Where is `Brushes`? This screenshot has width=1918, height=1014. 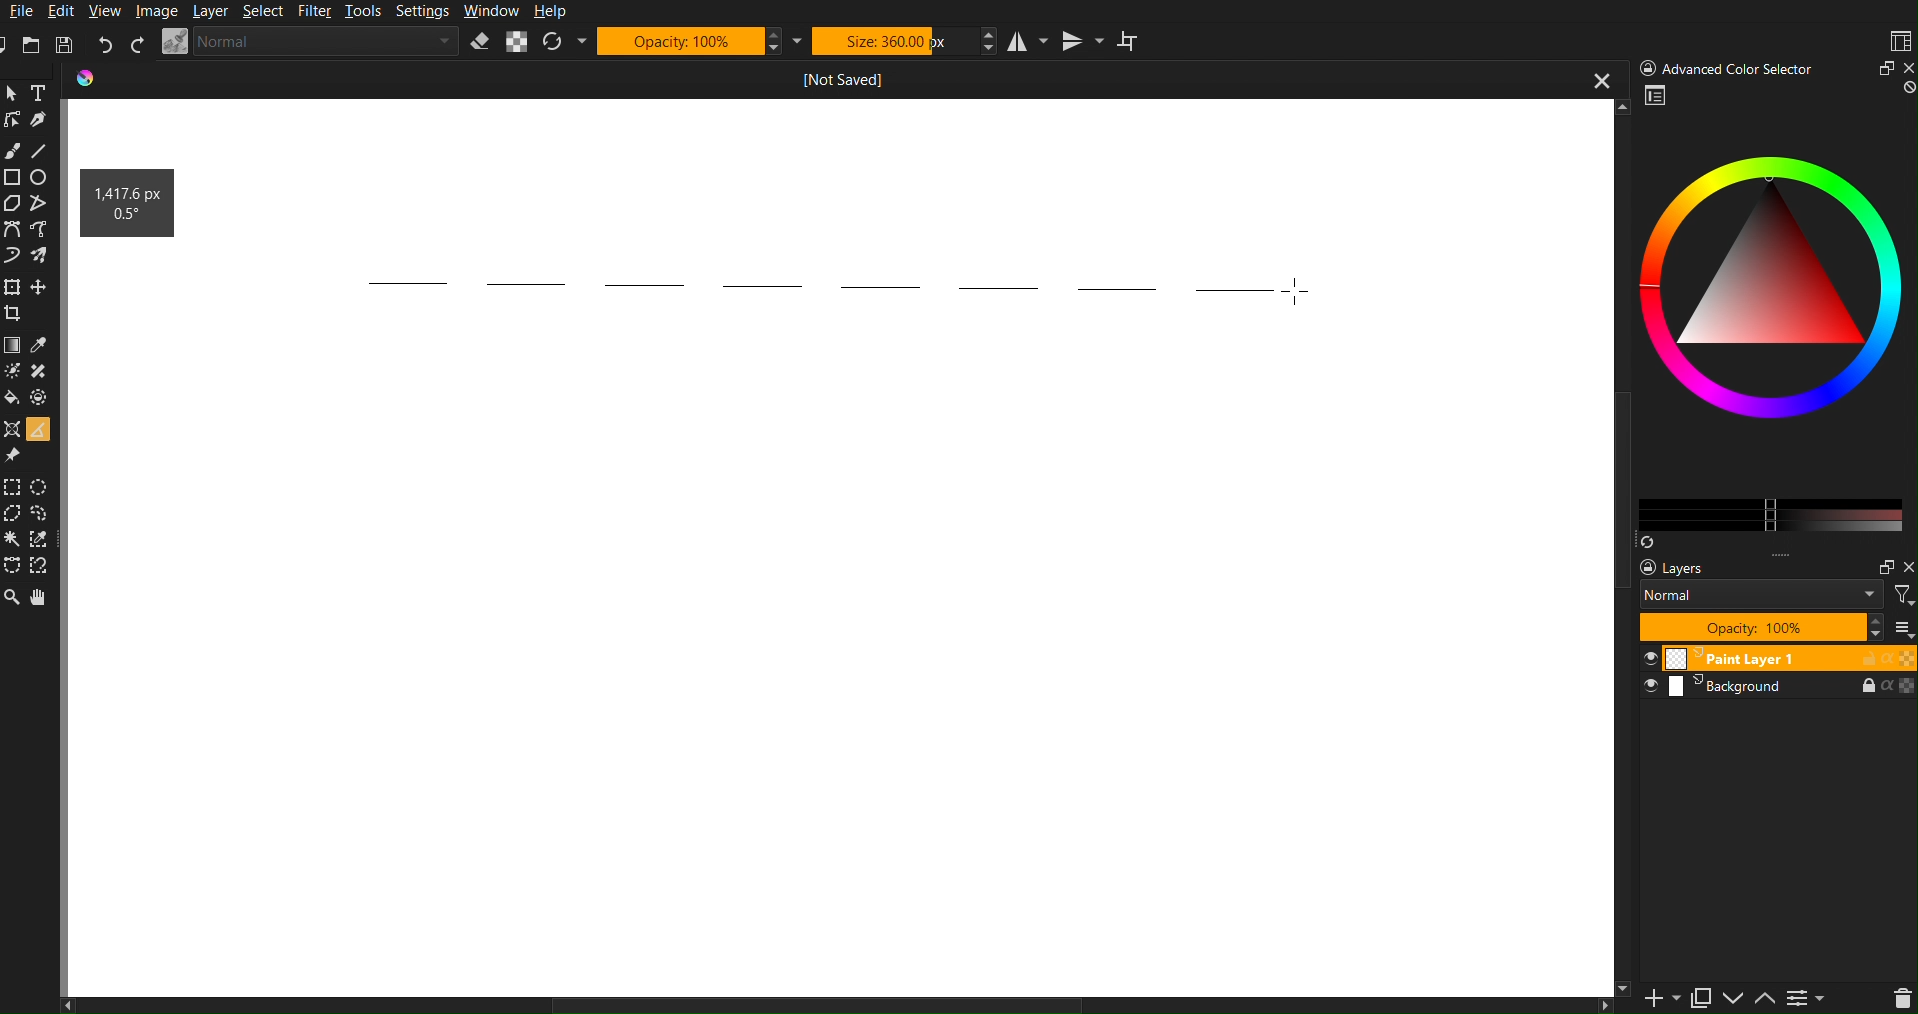
Brushes is located at coordinates (43, 254).